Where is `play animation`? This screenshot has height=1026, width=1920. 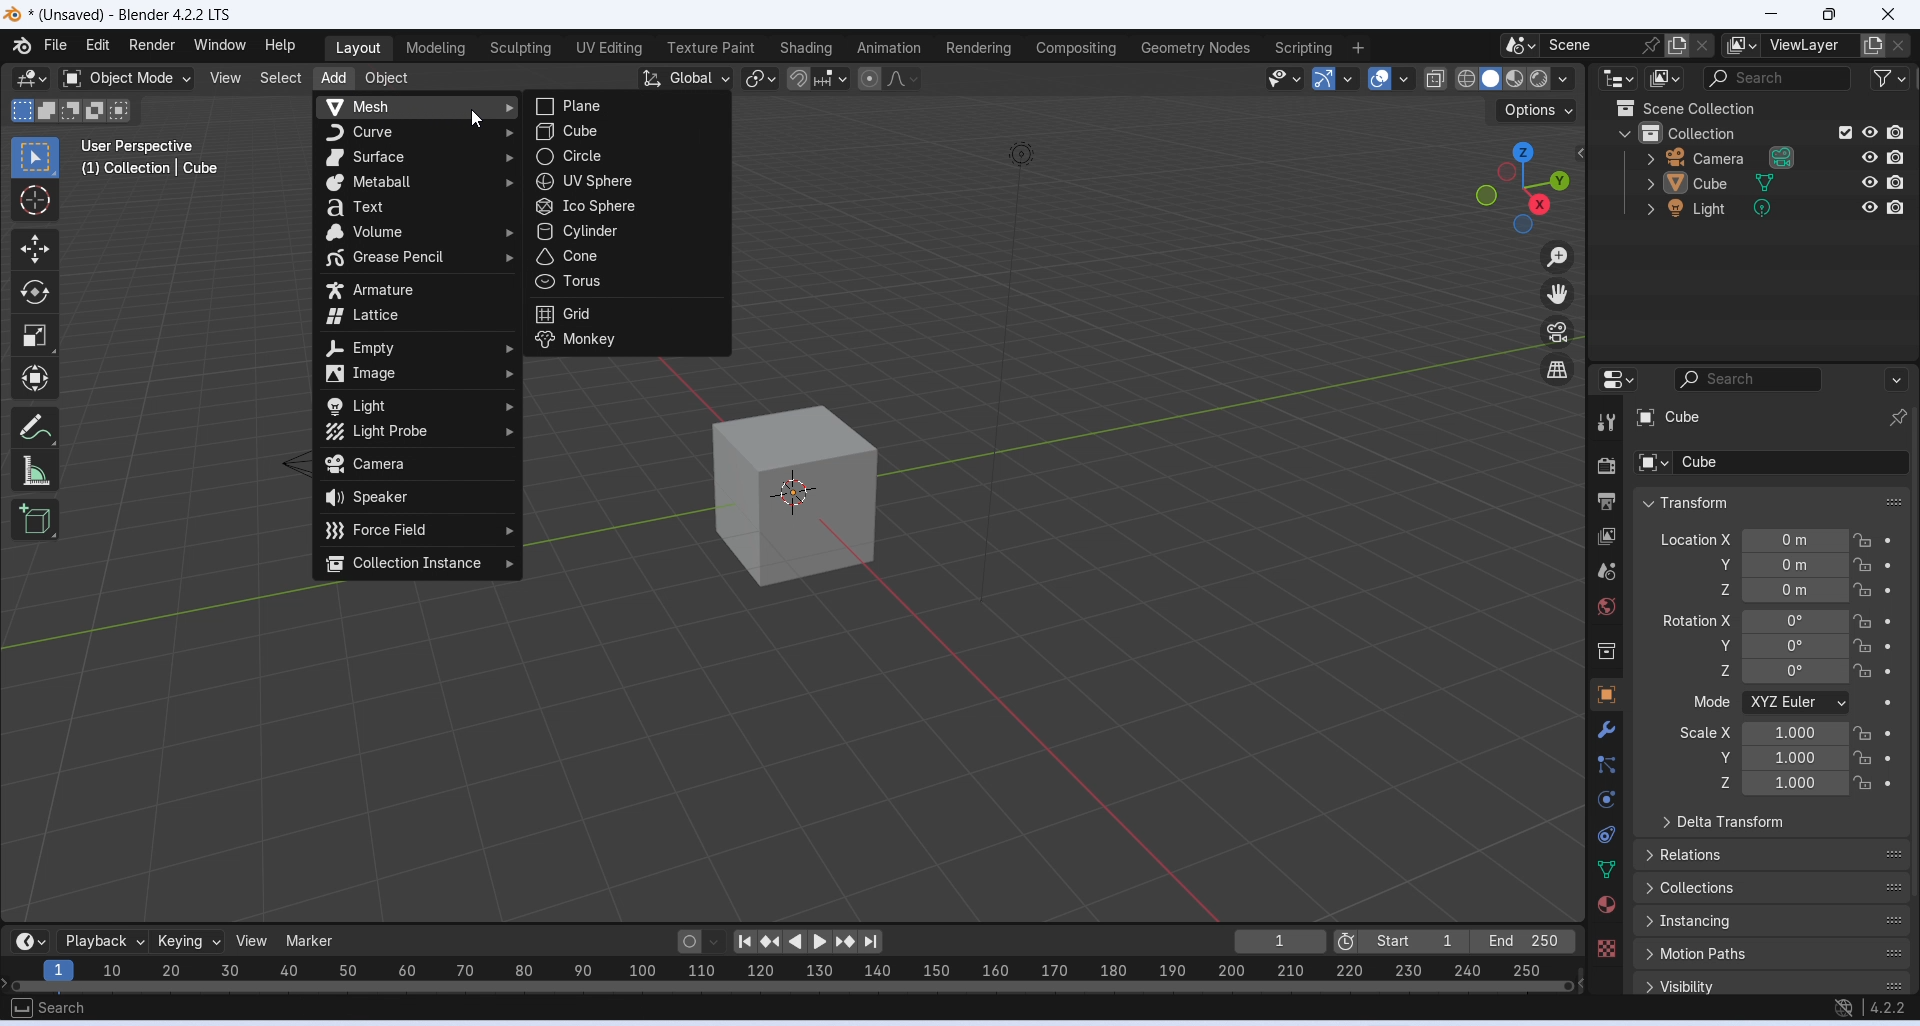
play animation is located at coordinates (796, 943).